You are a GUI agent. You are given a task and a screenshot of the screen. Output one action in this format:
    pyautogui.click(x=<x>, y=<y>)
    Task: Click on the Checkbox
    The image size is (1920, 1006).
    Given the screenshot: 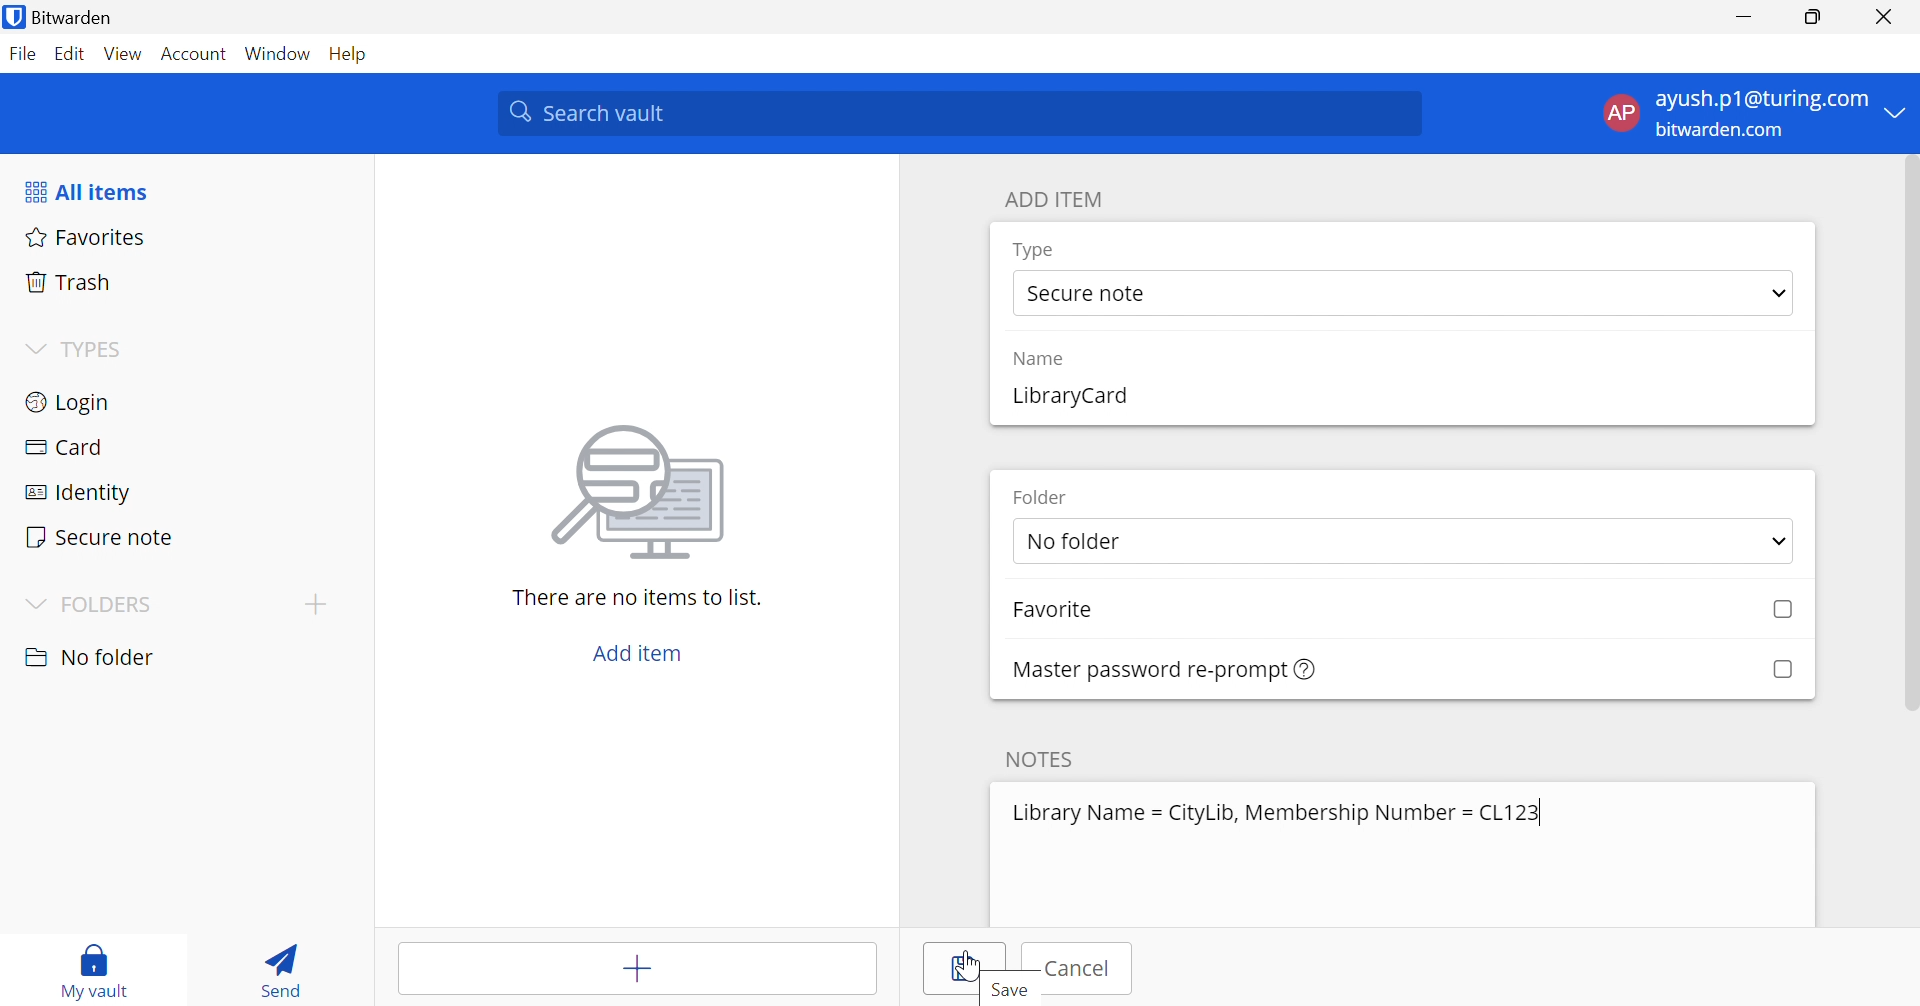 What is the action you would take?
    pyautogui.click(x=1784, y=612)
    